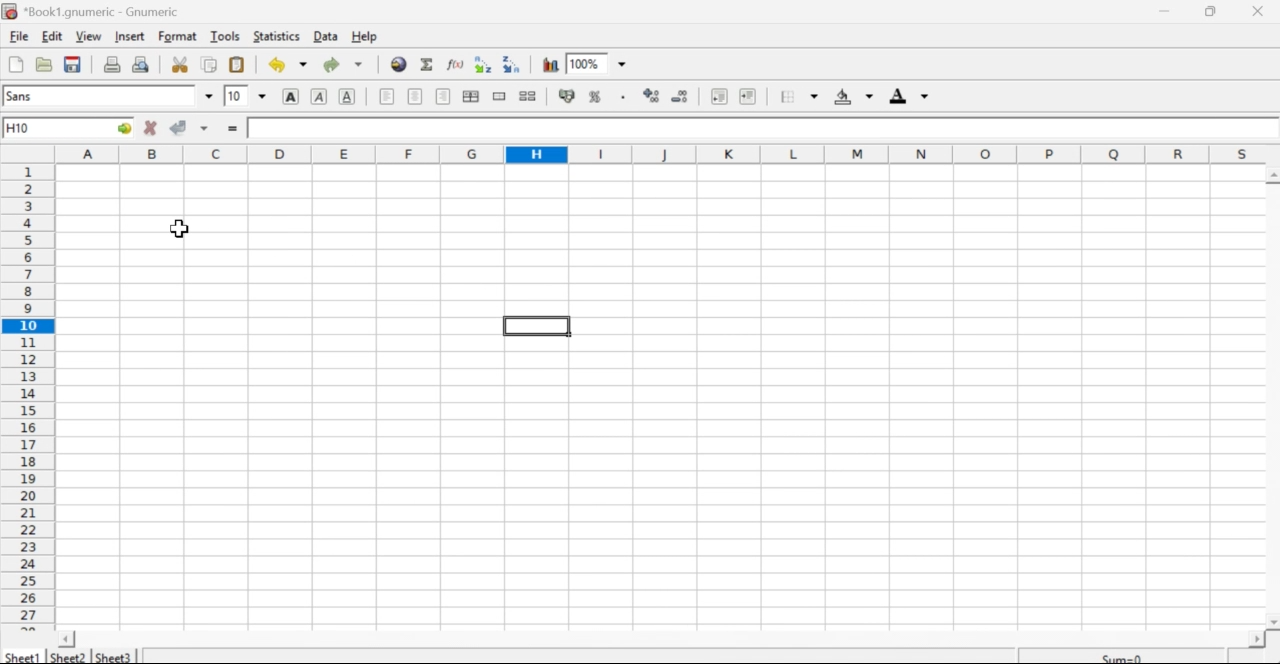 Image resolution: width=1280 pixels, height=664 pixels. Describe the element at coordinates (235, 129) in the screenshot. I see `=` at that location.